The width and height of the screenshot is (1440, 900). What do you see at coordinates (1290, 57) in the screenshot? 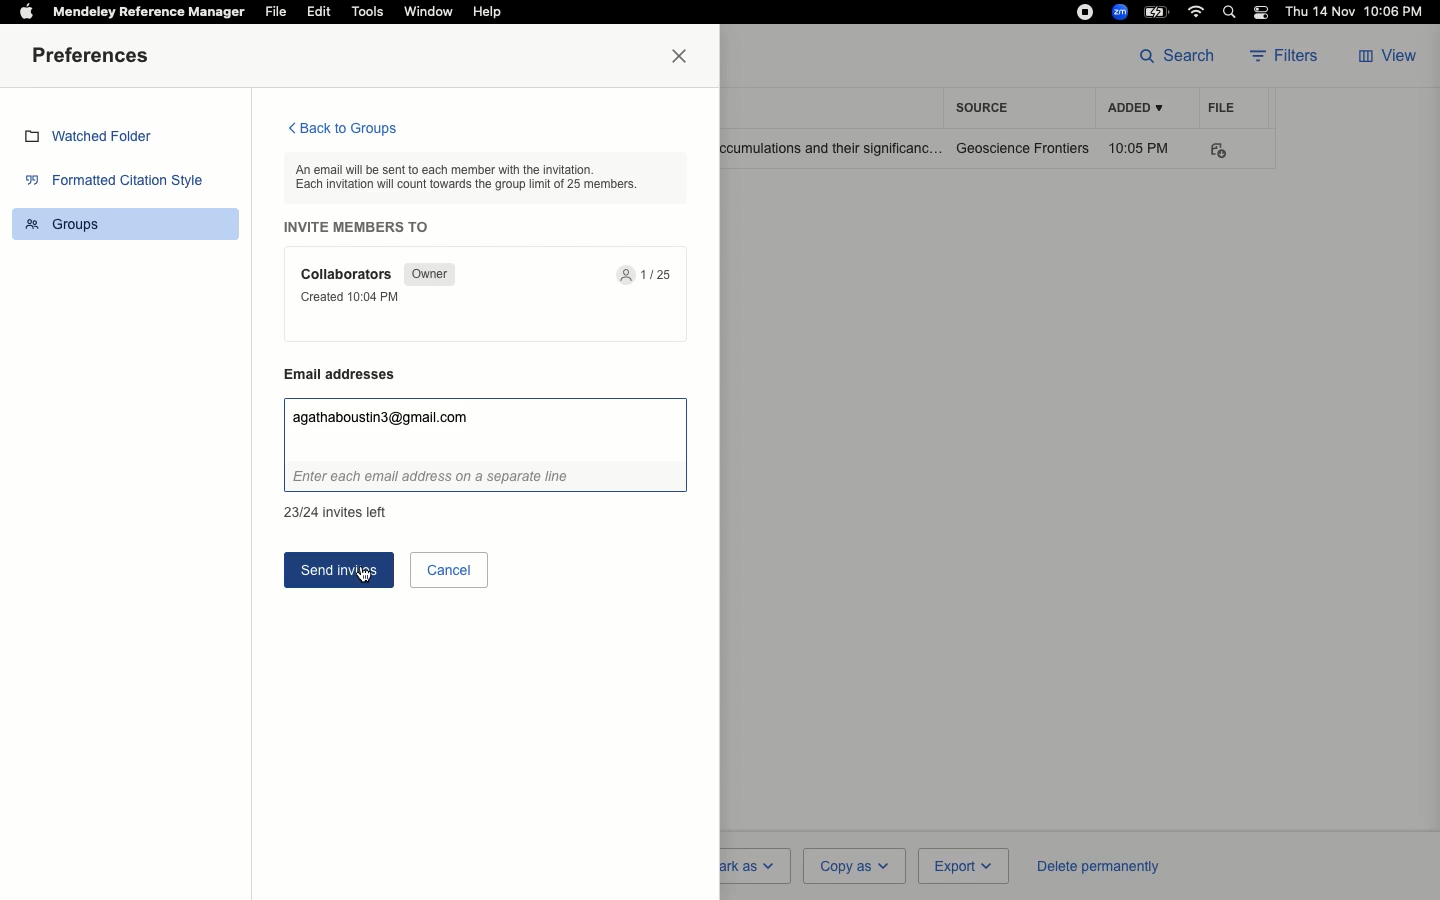
I see `Filters` at bounding box center [1290, 57].